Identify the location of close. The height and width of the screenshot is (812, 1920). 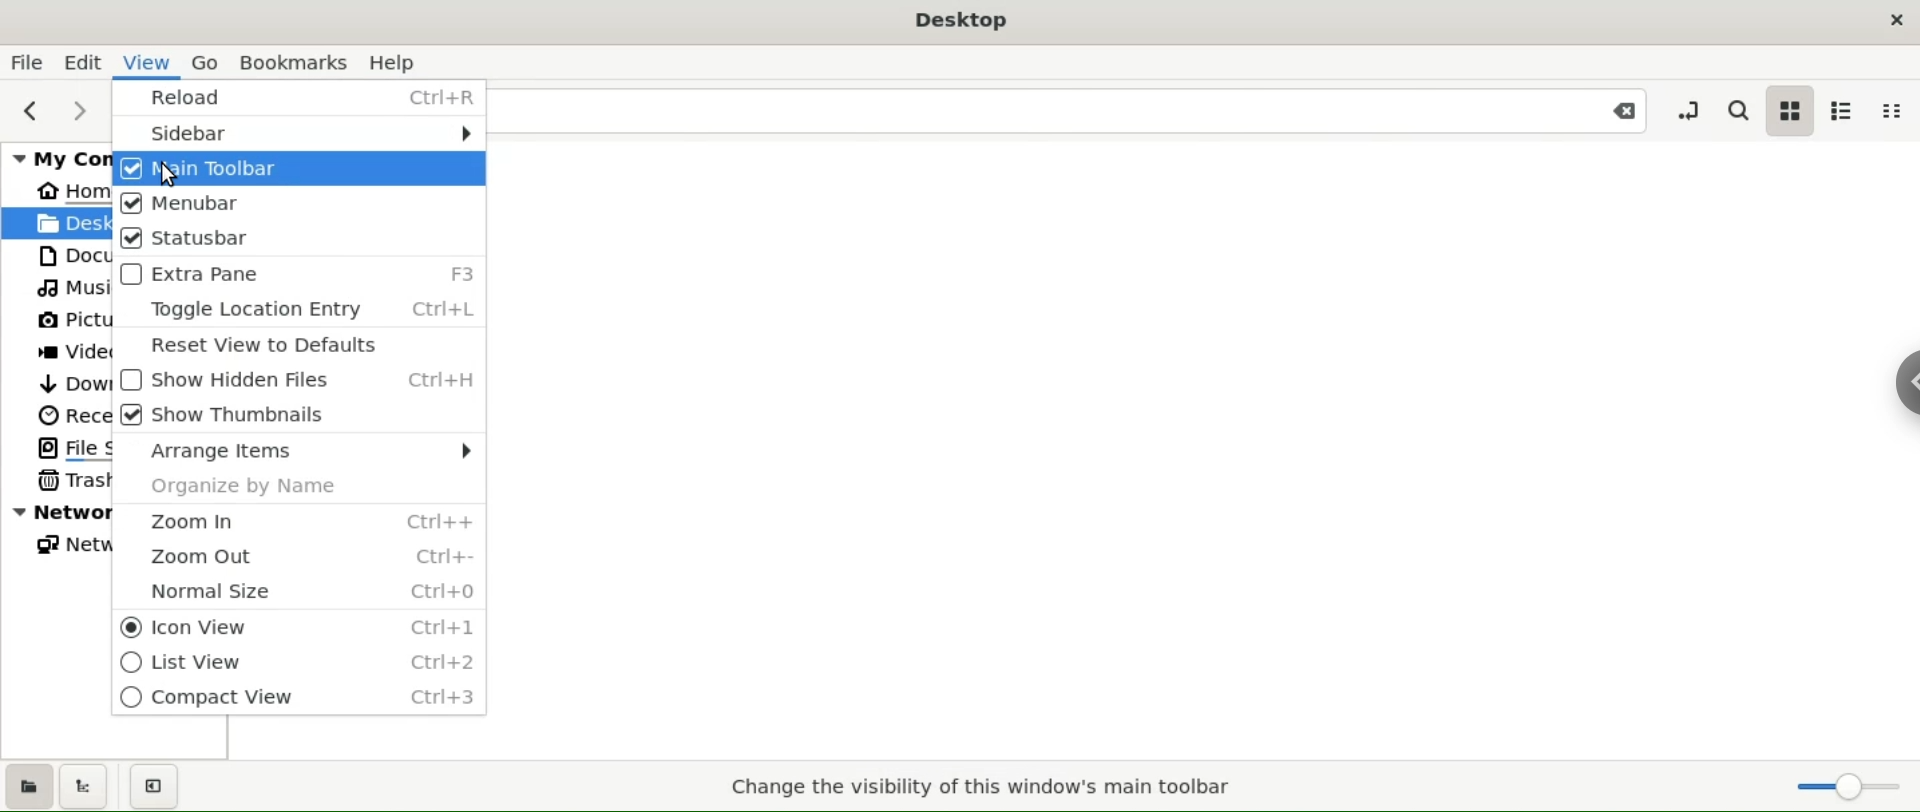
(1614, 110).